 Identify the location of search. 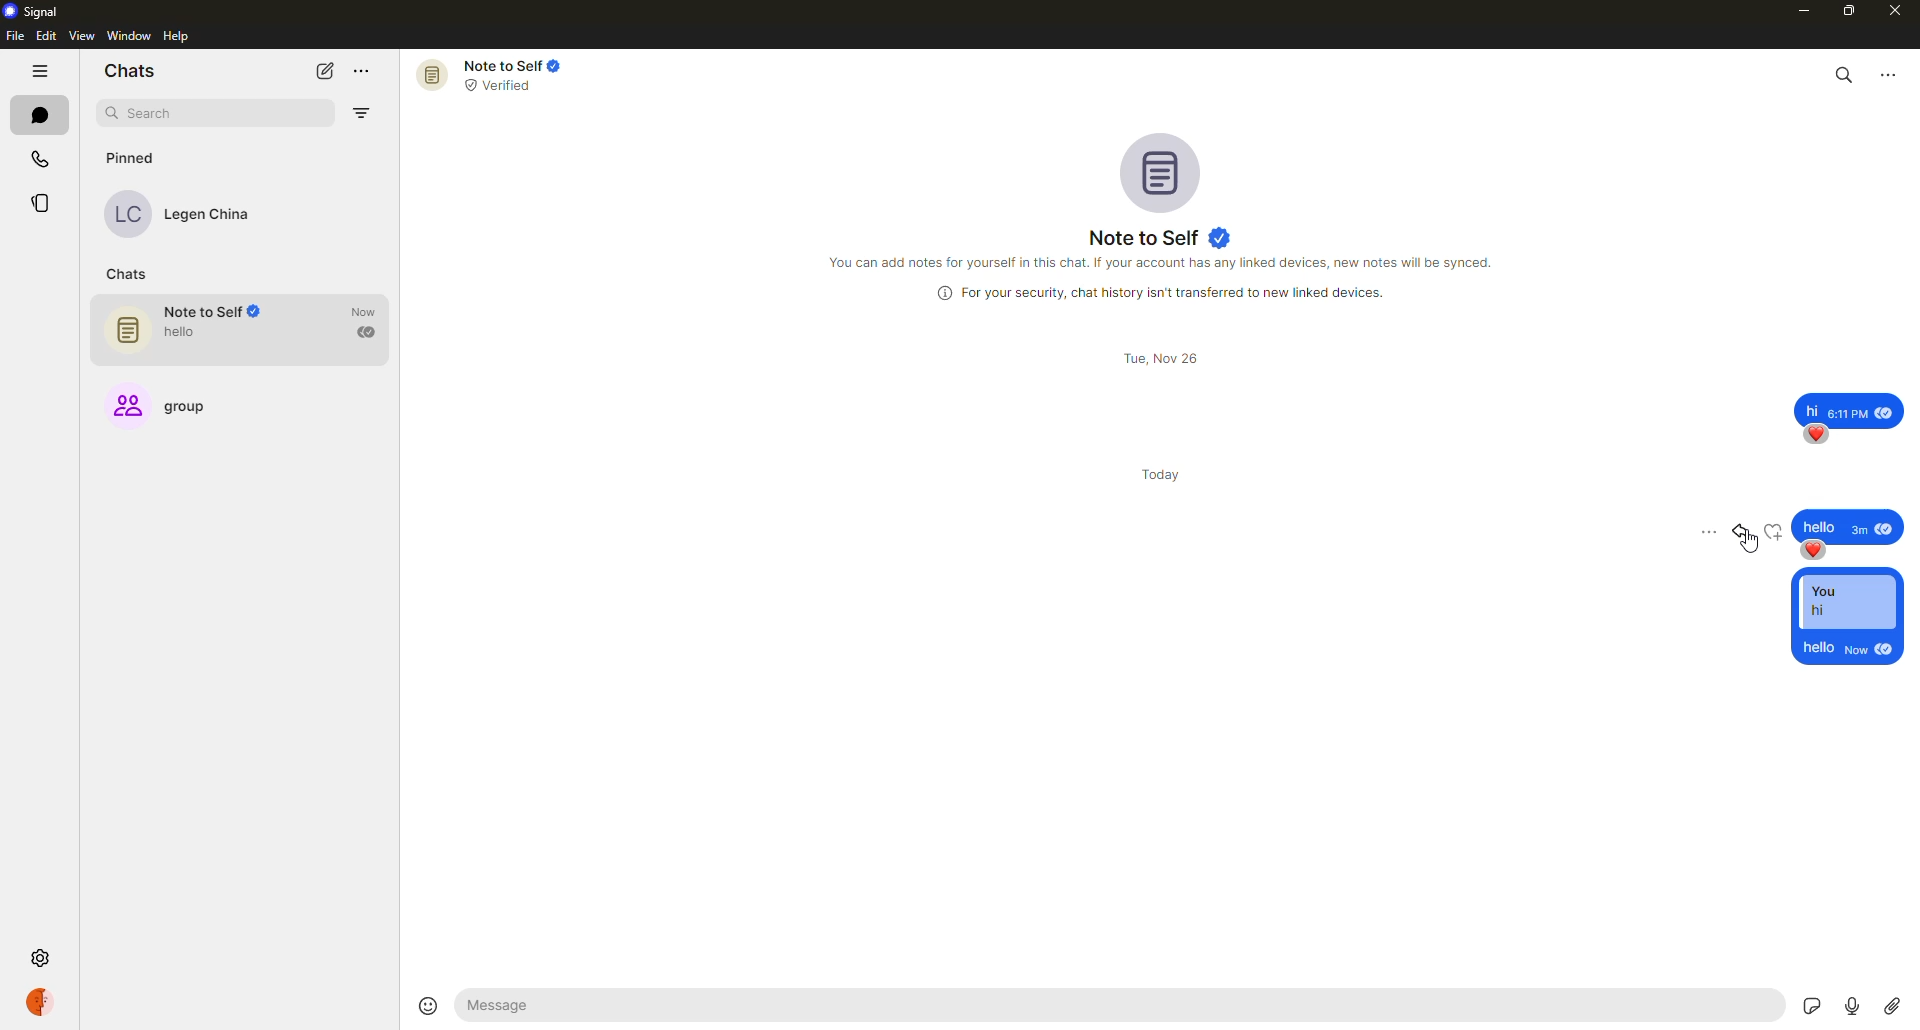
(1845, 73).